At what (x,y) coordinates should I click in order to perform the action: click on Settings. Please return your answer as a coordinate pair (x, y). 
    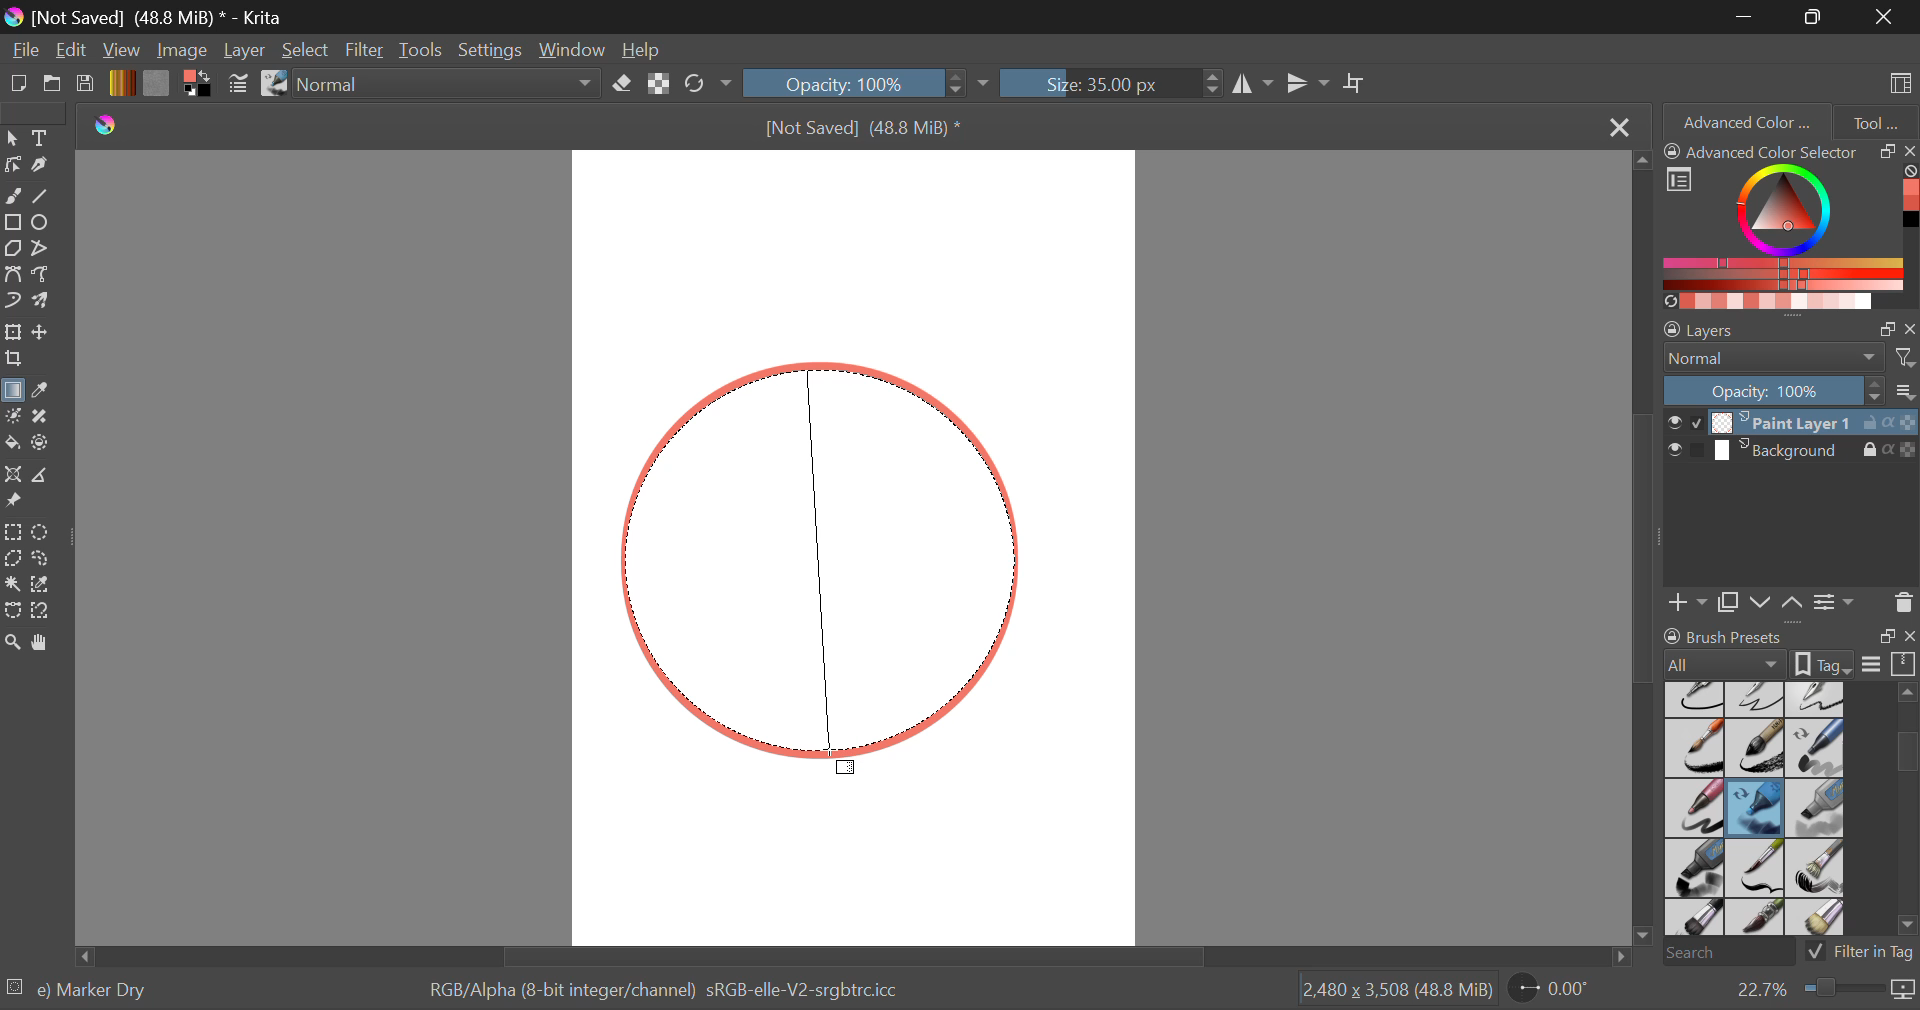
    Looking at the image, I should click on (495, 50).